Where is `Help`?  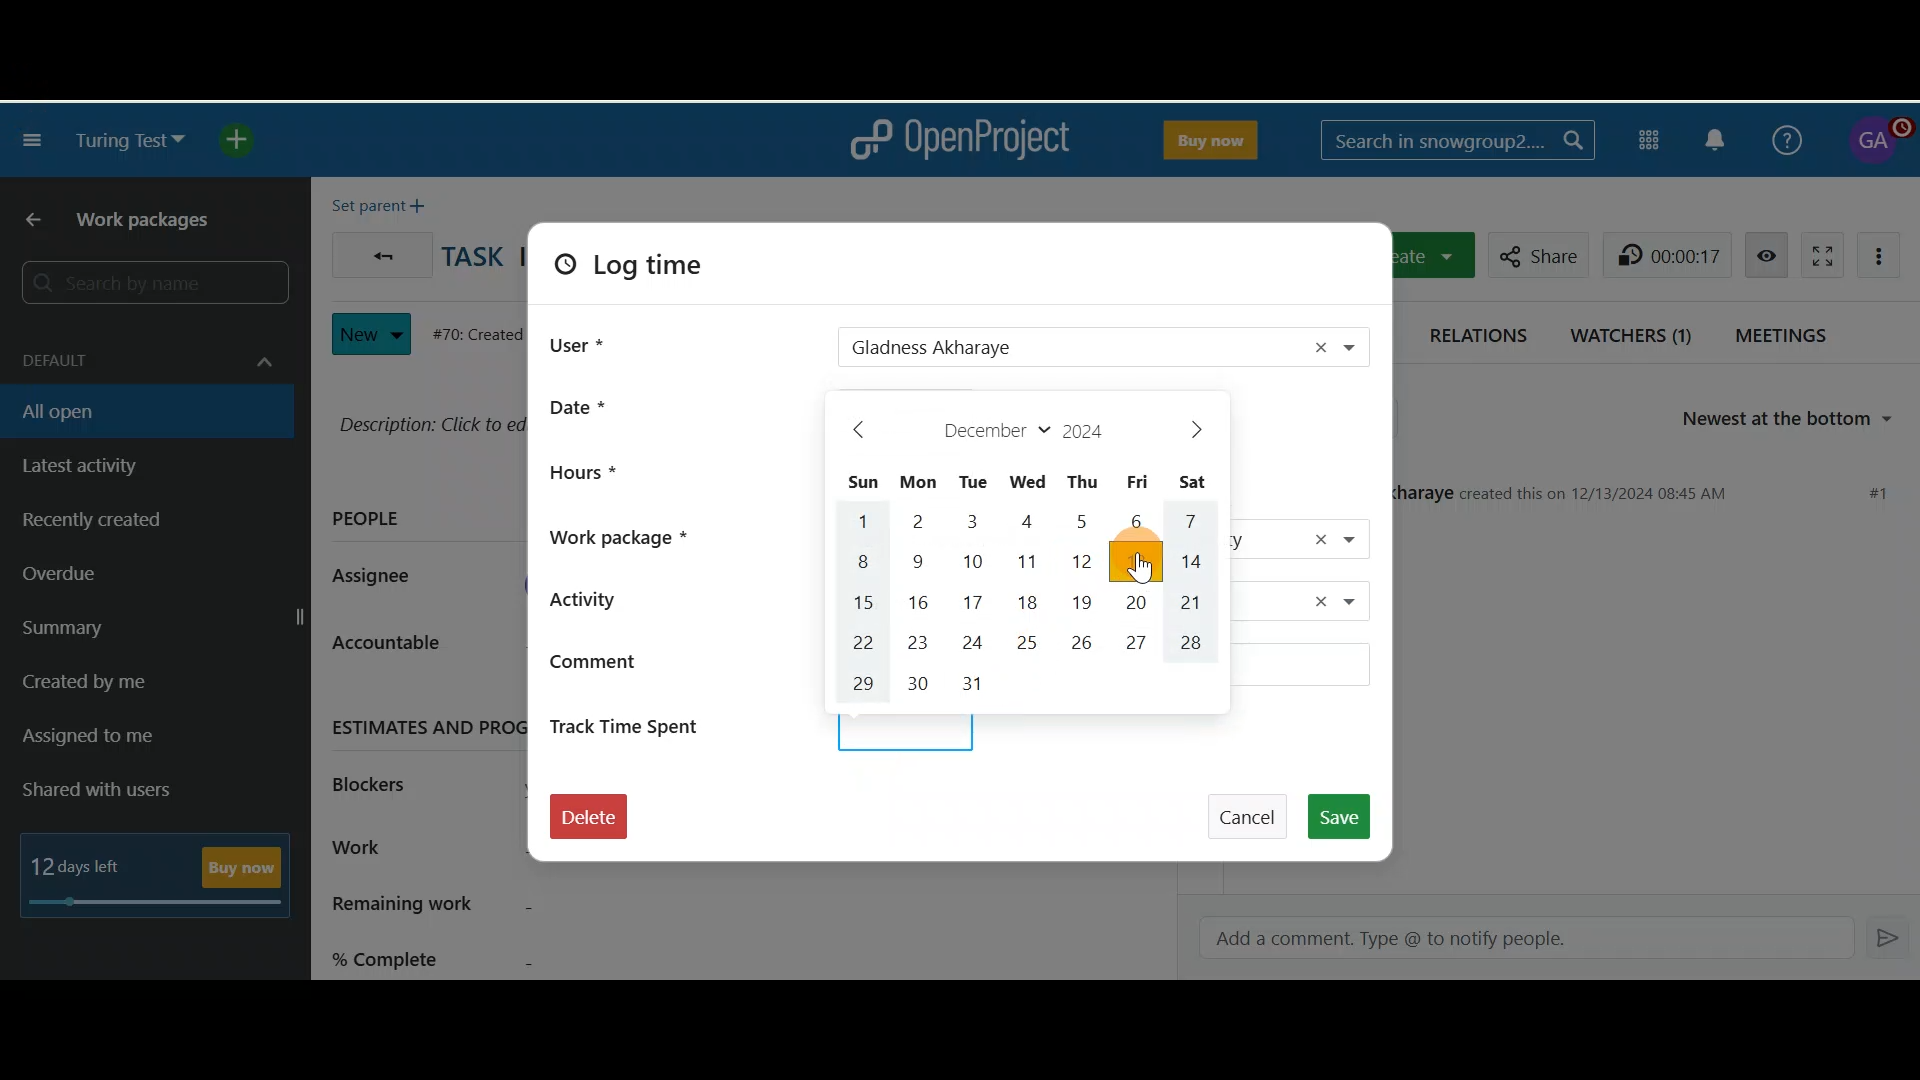
Help is located at coordinates (1783, 137).